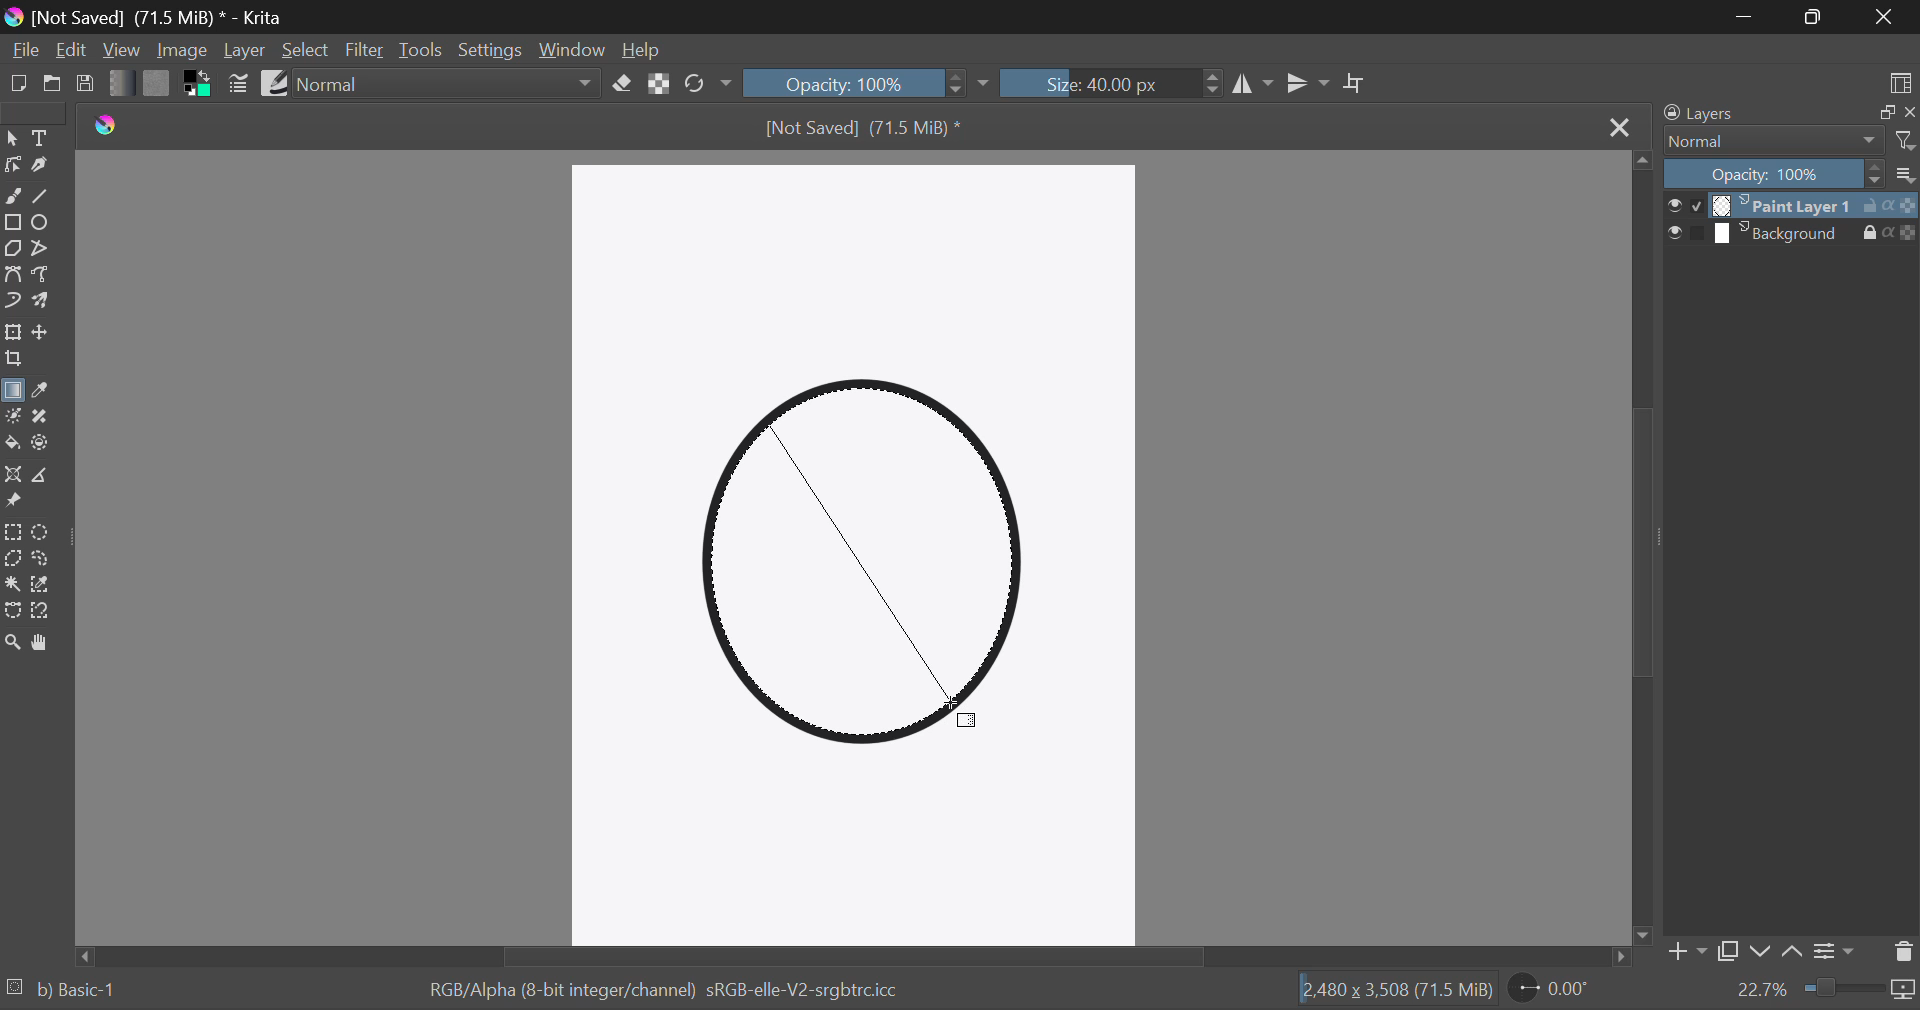 The image size is (1920, 1010). Describe the element at coordinates (1549, 988) in the screenshot. I see `Rotate Page ` at that location.